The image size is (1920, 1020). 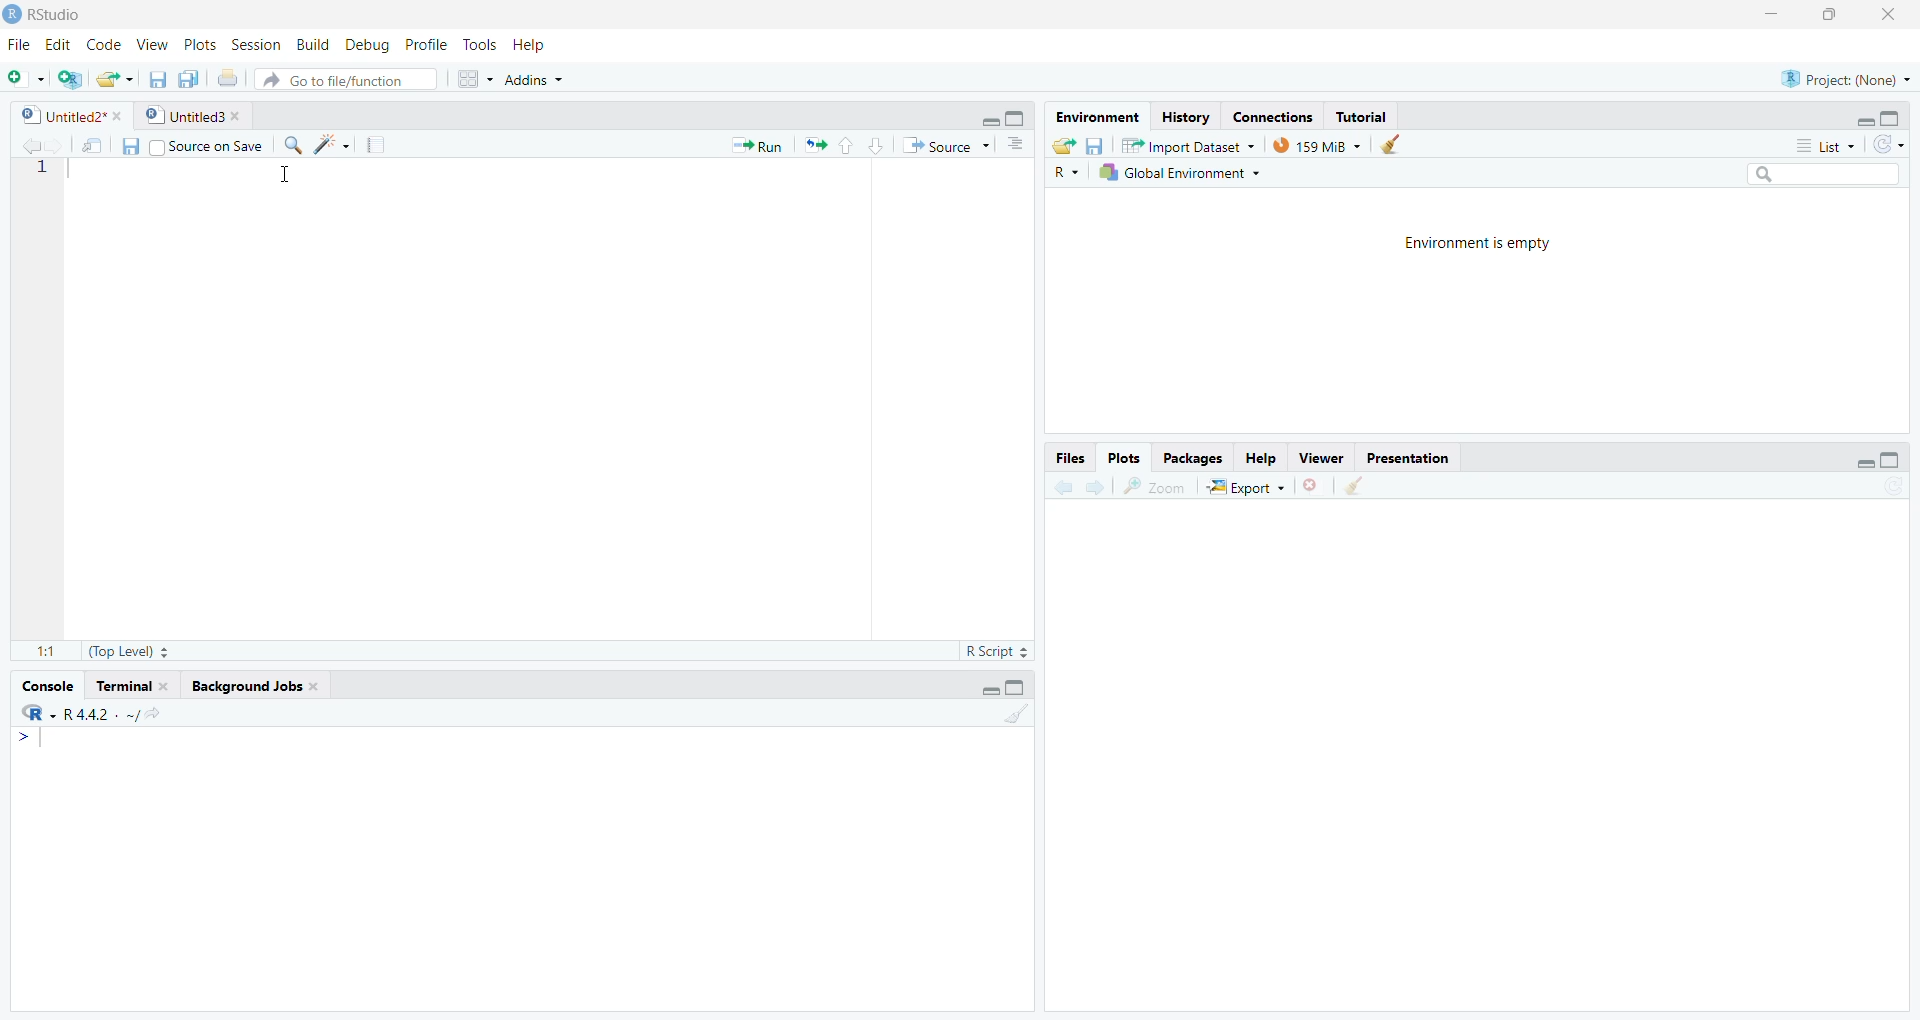 I want to click on Packages, so click(x=1193, y=458).